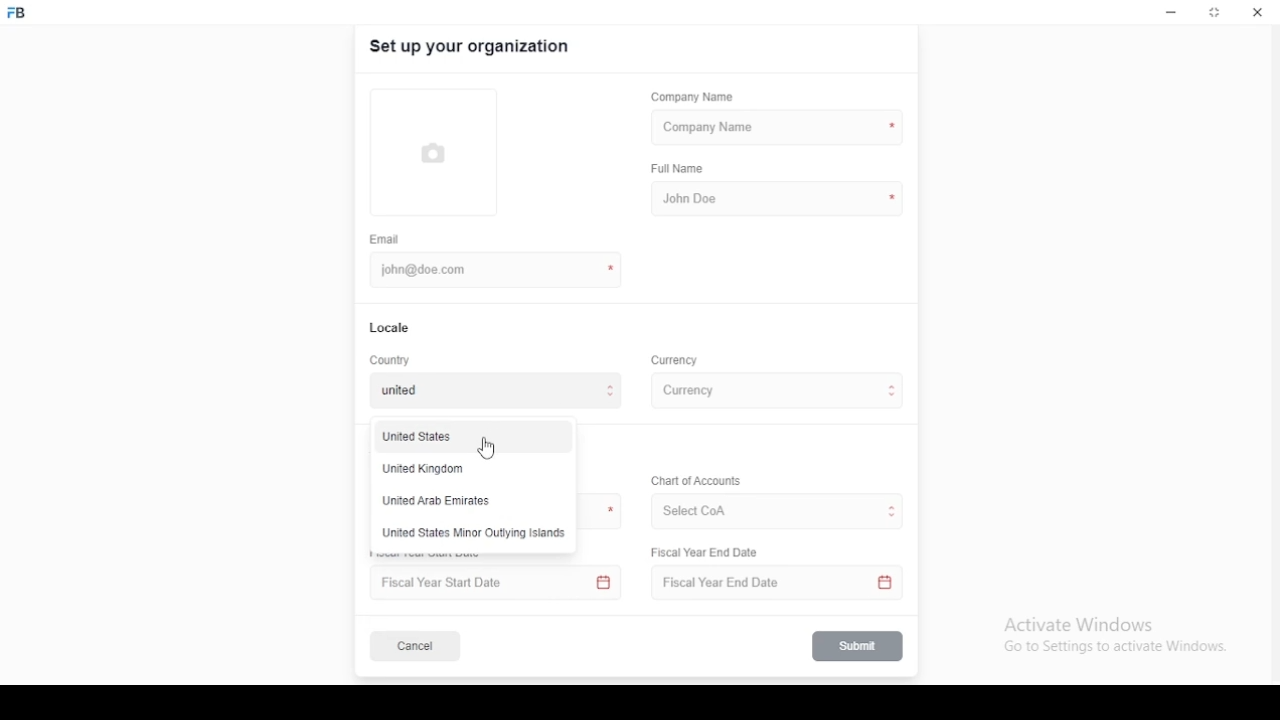 This screenshot has width=1280, height=720. I want to click on united states, so click(419, 436).